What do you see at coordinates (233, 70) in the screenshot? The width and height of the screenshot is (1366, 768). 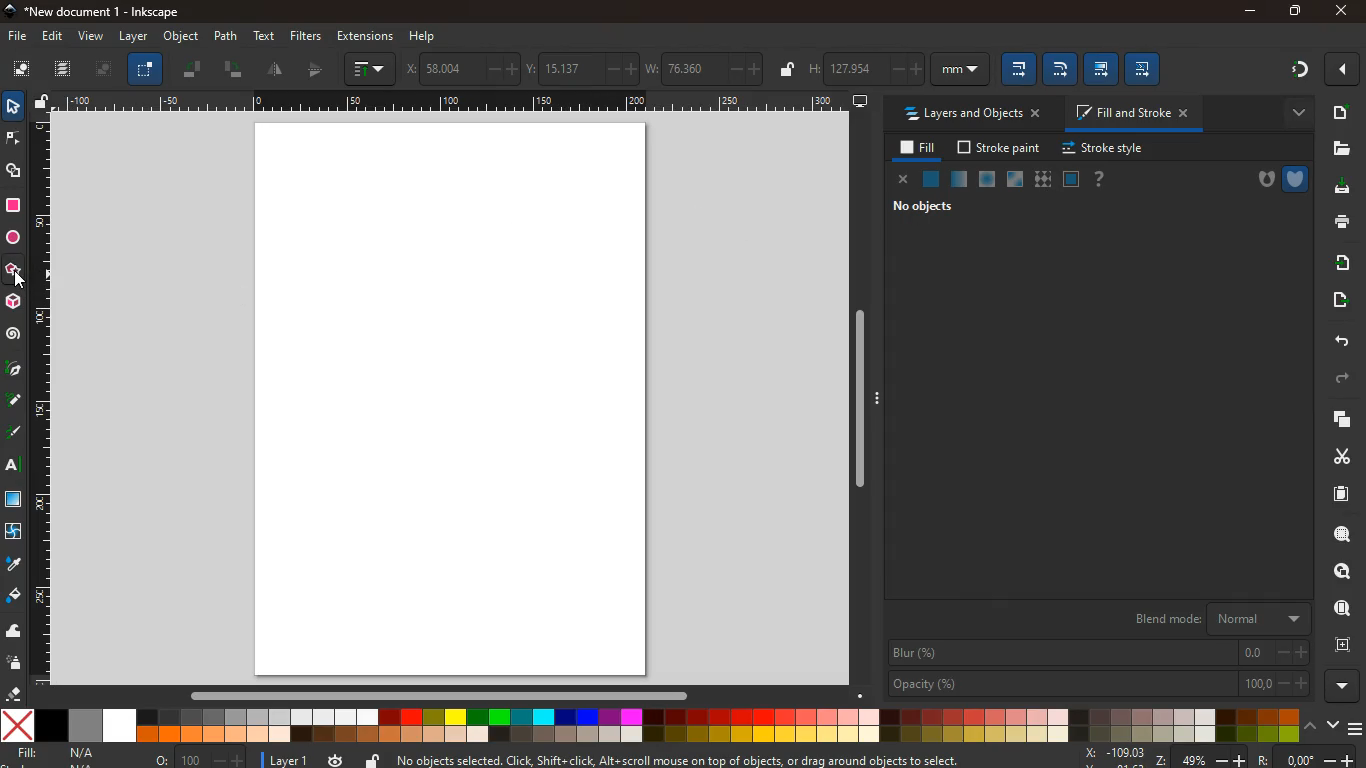 I see `tilt` at bounding box center [233, 70].